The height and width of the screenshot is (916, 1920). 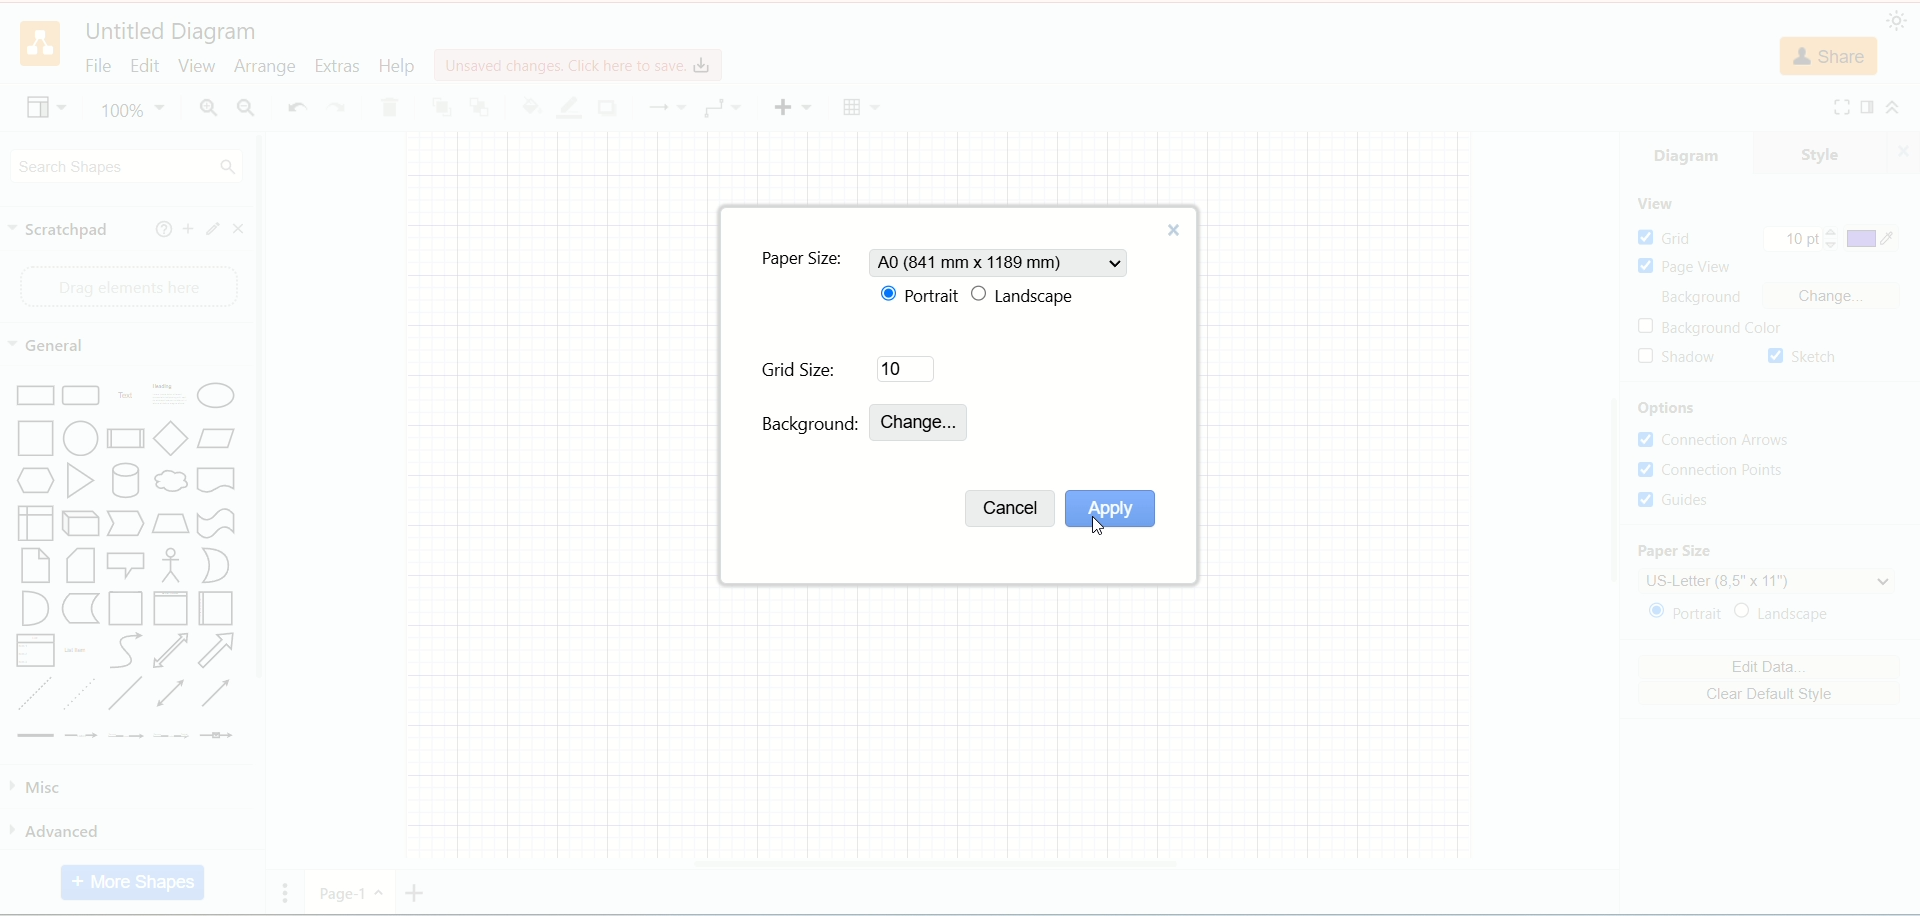 I want to click on Vertical Container, so click(x=170, y=609).